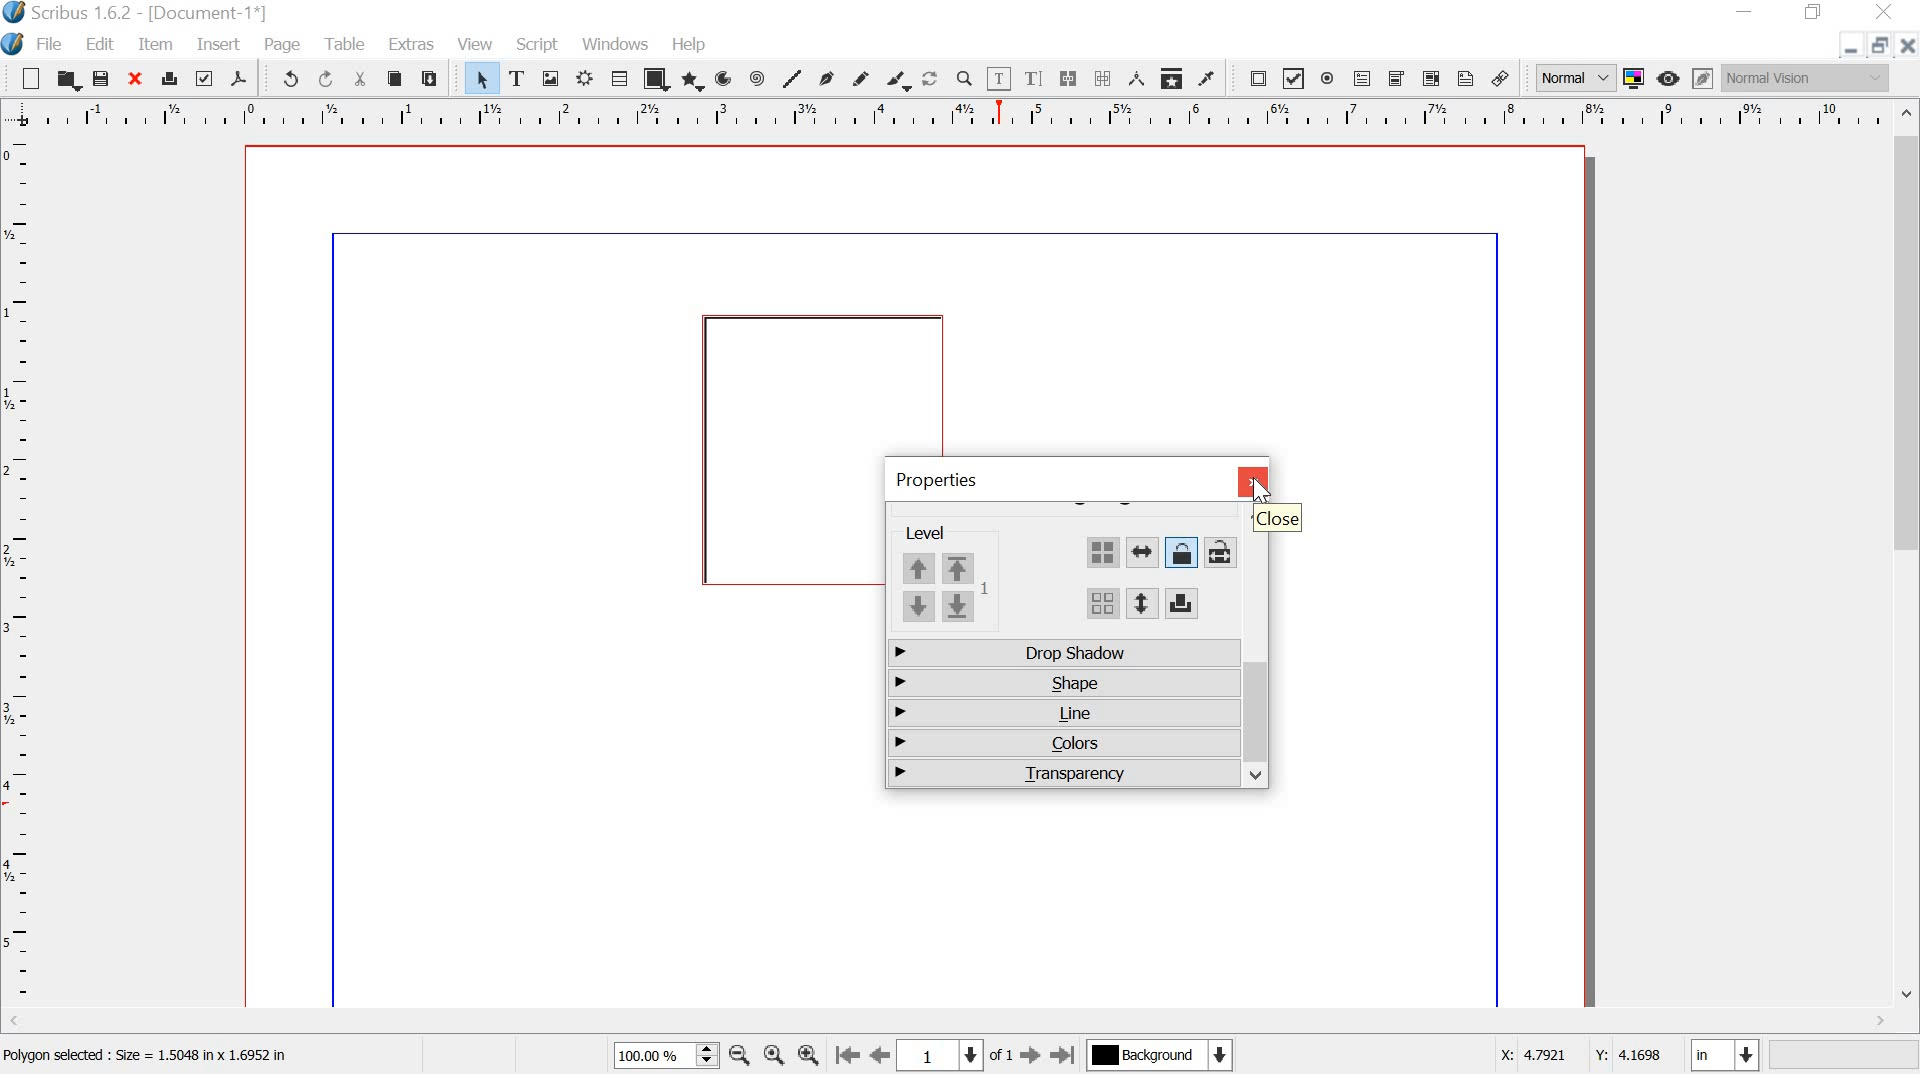 The image size is (1920, 1074). I want to click on ruler, so click(946, 114).